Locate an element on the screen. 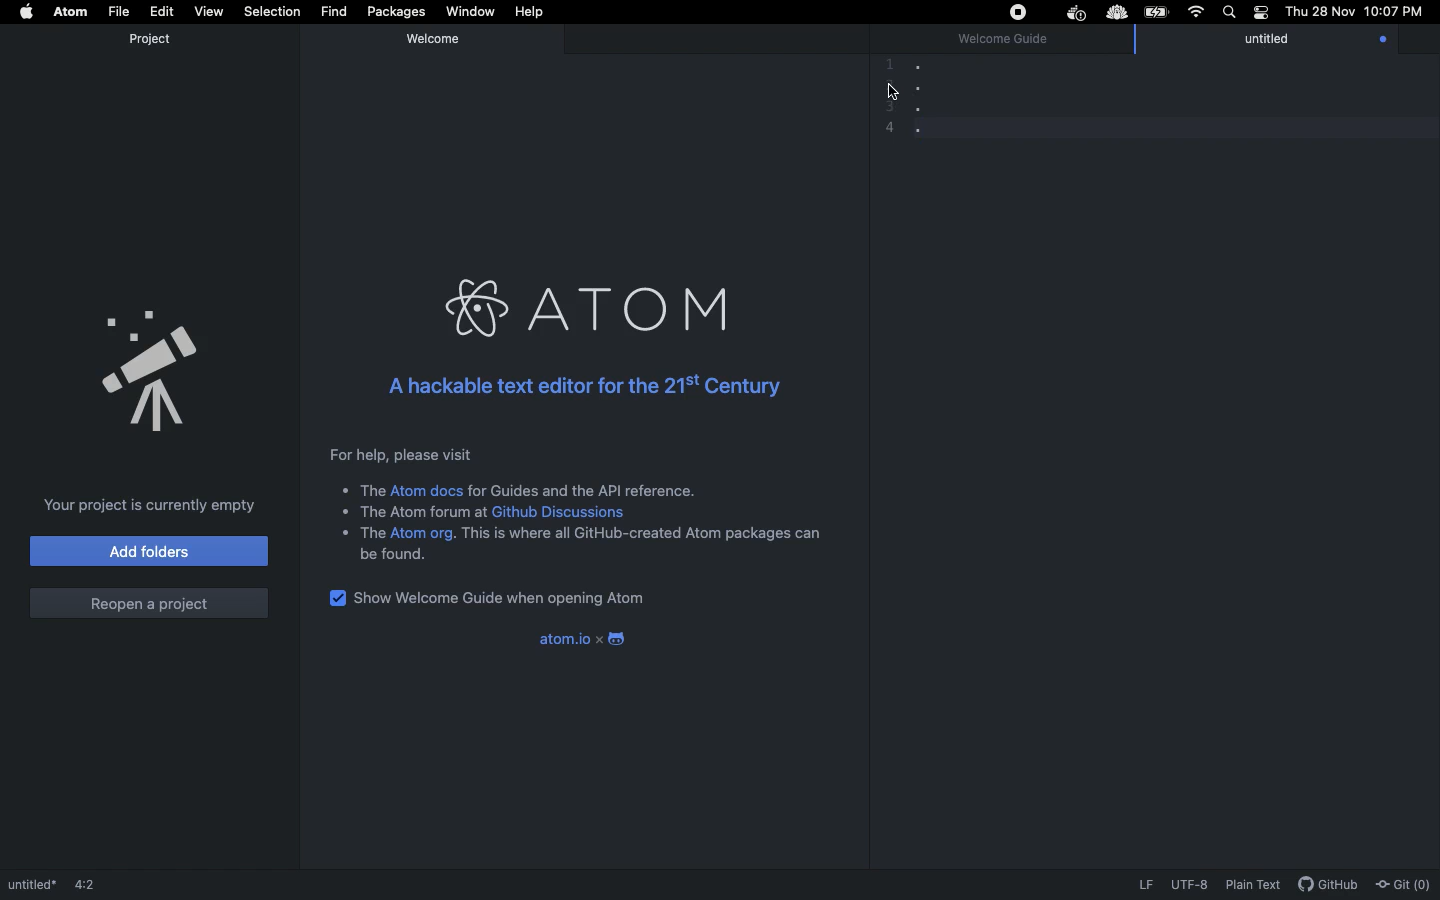  Search is located at coordinates (1227, 12).